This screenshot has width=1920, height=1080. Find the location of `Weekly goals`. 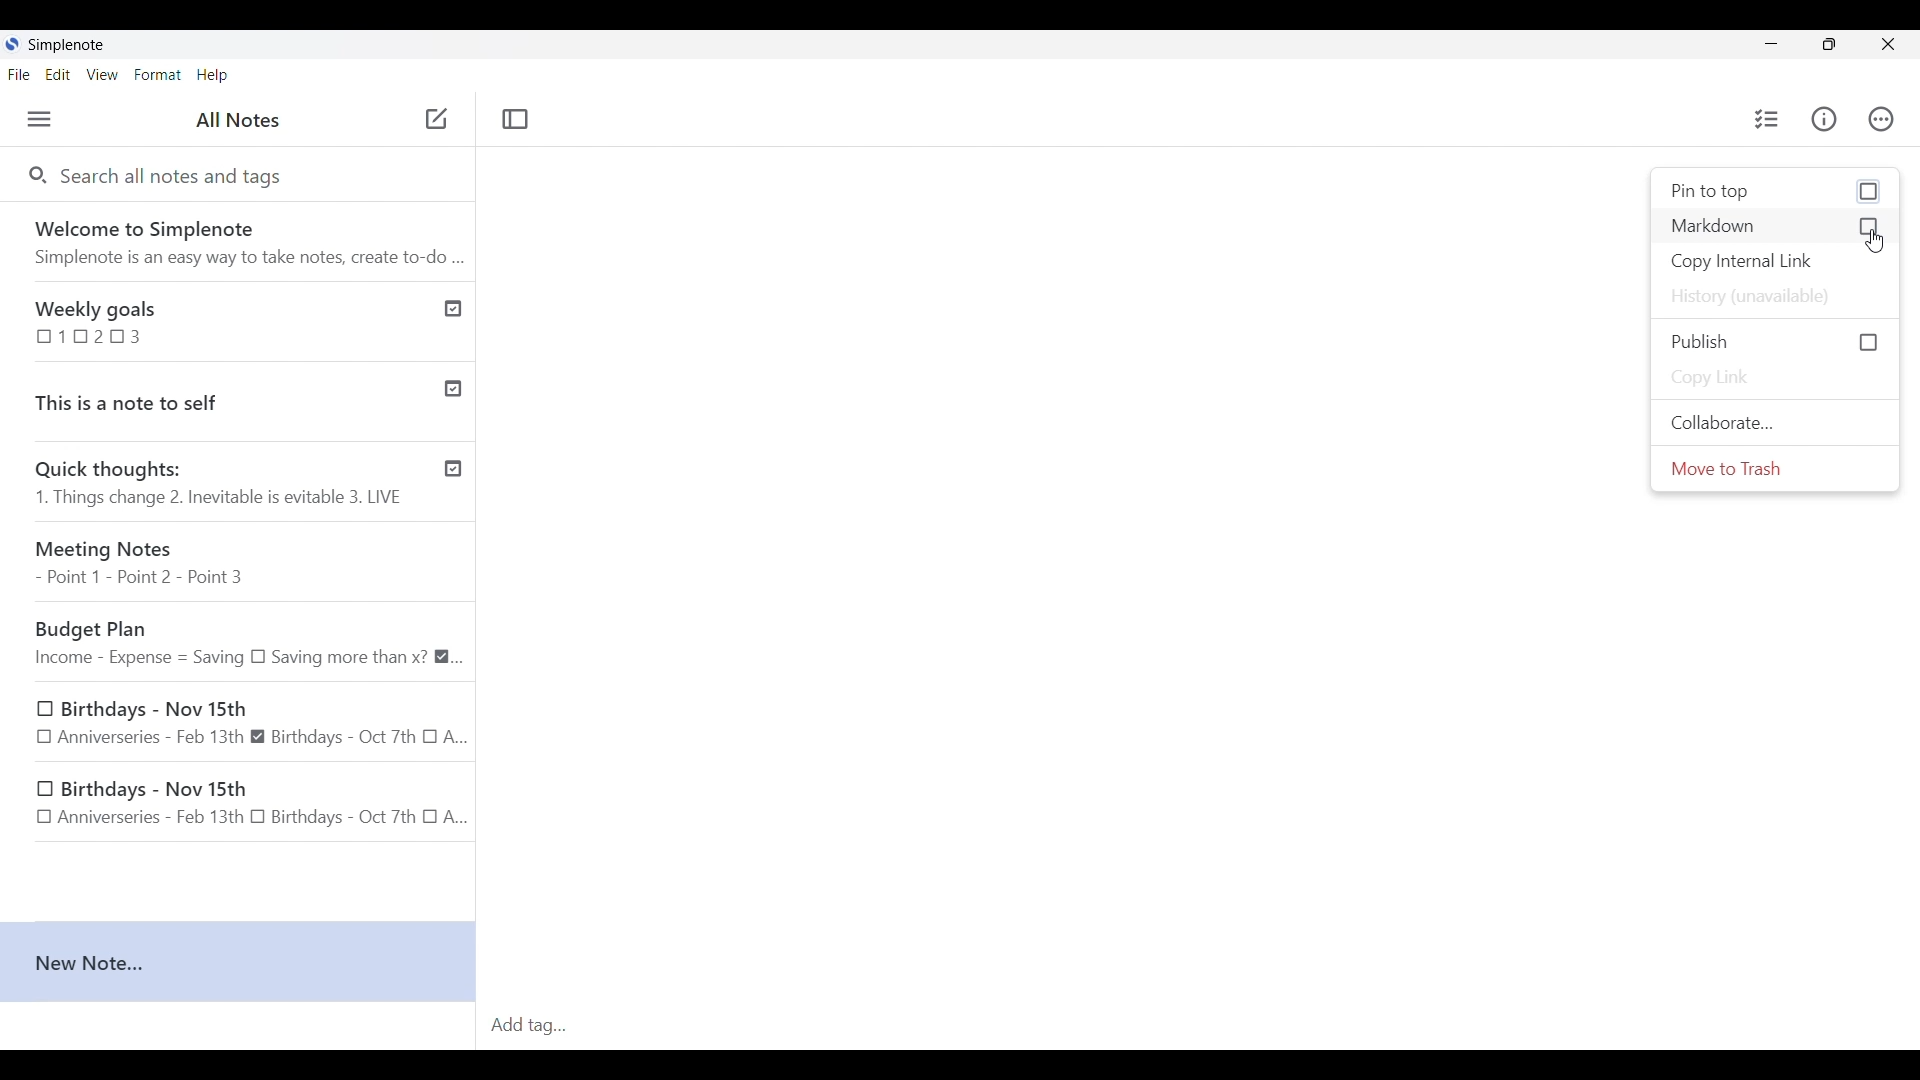

Weekly goals is located at coordinates (213, 320).